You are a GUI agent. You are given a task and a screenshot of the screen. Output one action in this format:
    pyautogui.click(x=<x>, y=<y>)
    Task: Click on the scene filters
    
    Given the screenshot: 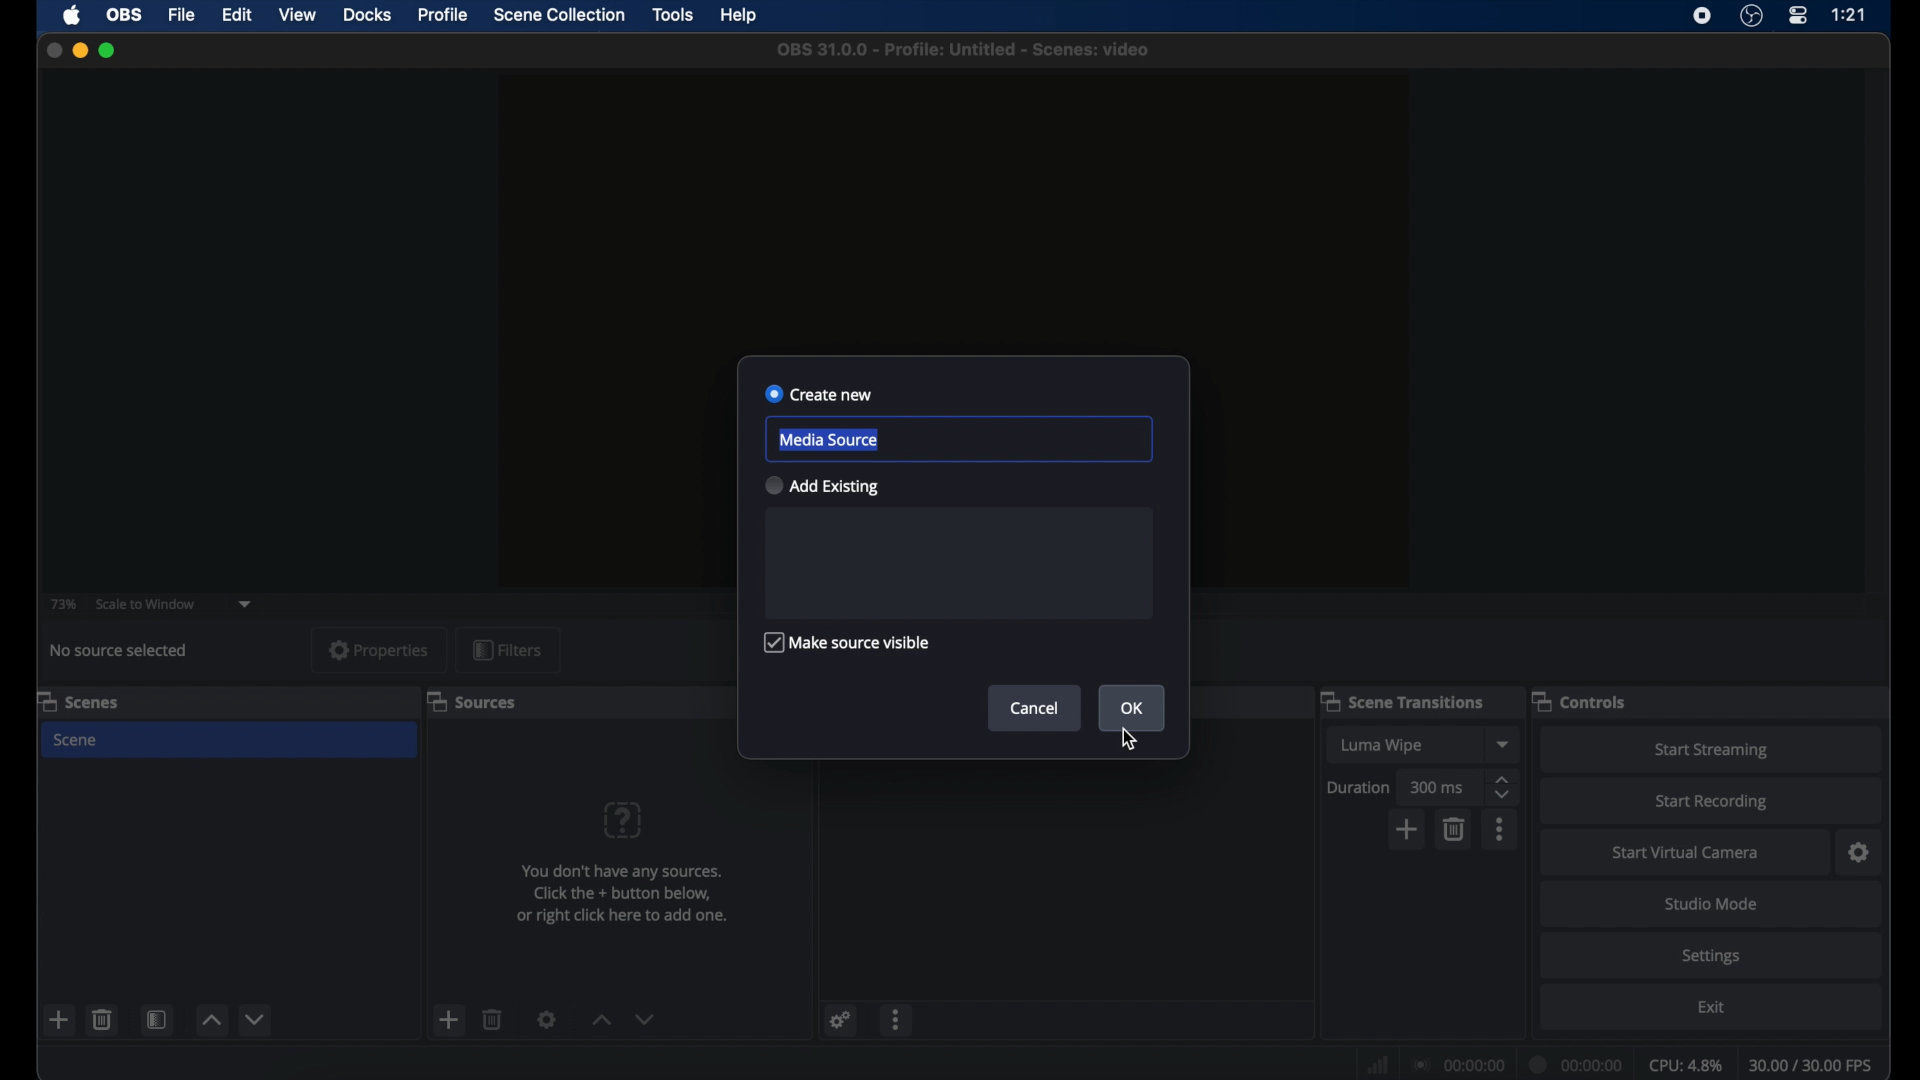 What is the action you would take?
    pyautogui.click(x=157, y=1022)
    